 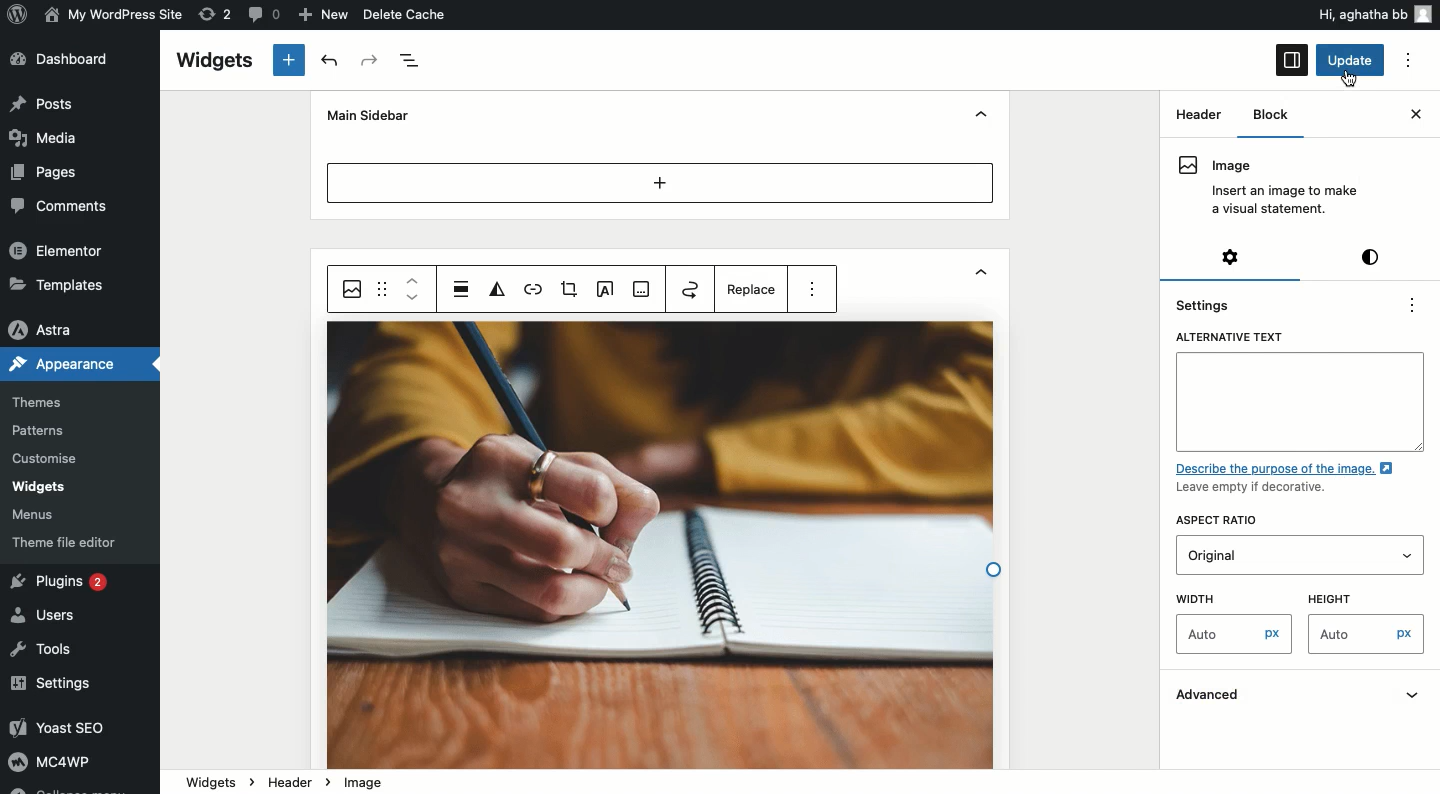 What do you see at coordinates (1415, 114) in the screenshot?
I see `Close` at bounding box center [1415, 114].